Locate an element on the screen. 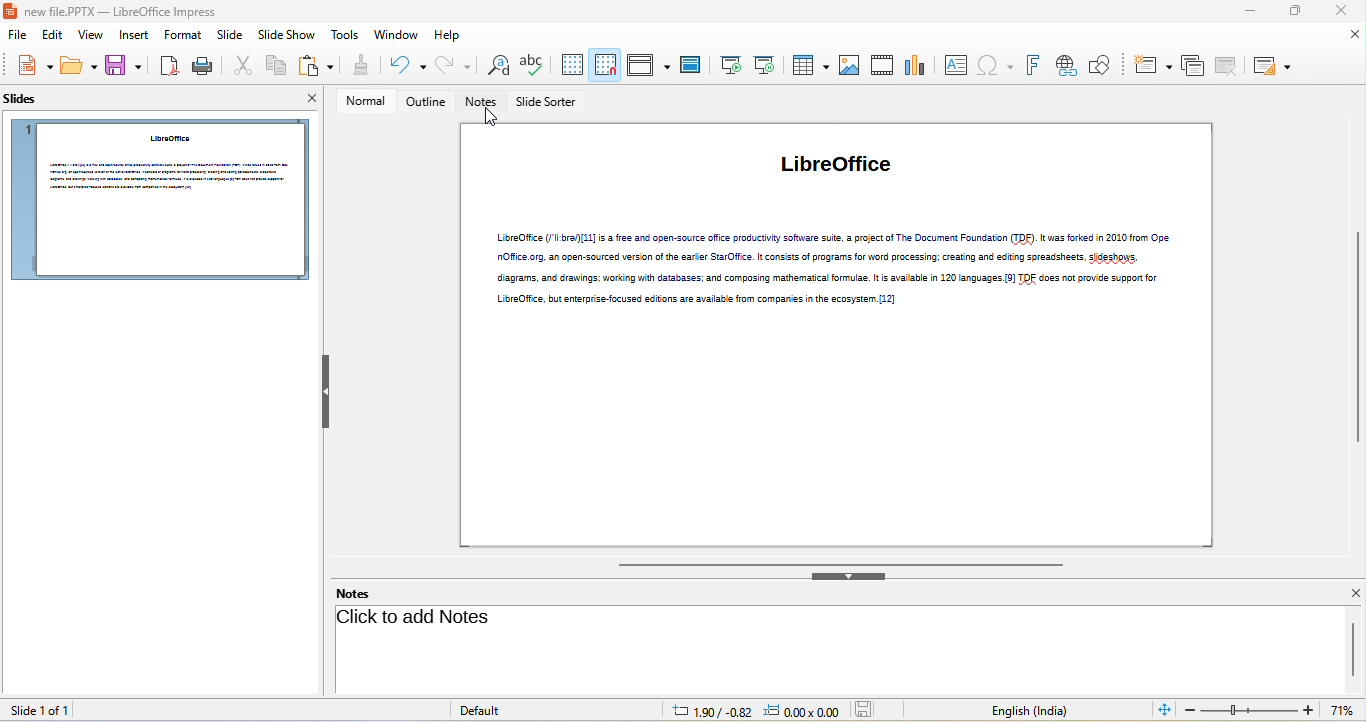 Image resolution: width=1366 pixels, height=722 pixels. LibreOffice (/ i braf){11] is a free and open-source office productivity software suite. a project of The Document Foundation (TDF). kt was forked in 2010 from Ope is located at coordinates (836, 238).